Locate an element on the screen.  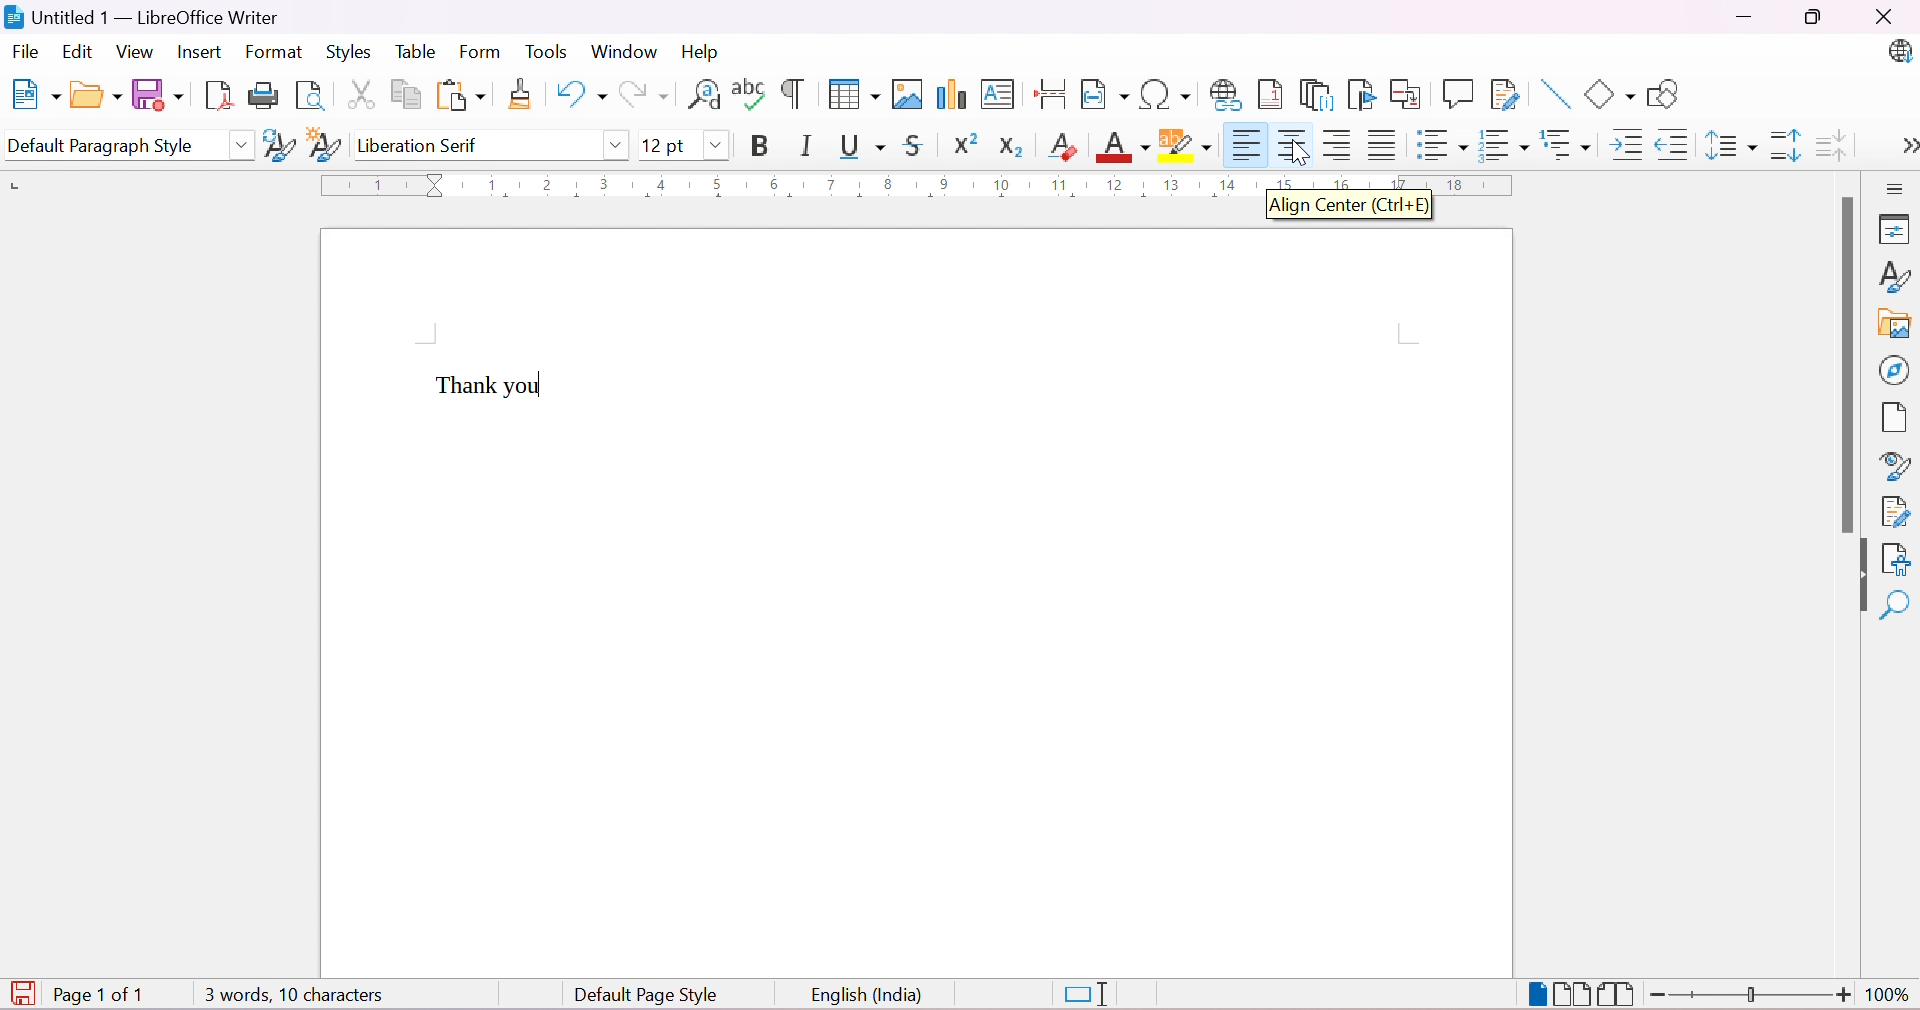
Update Selected Style is located at coordinates (275, 148).